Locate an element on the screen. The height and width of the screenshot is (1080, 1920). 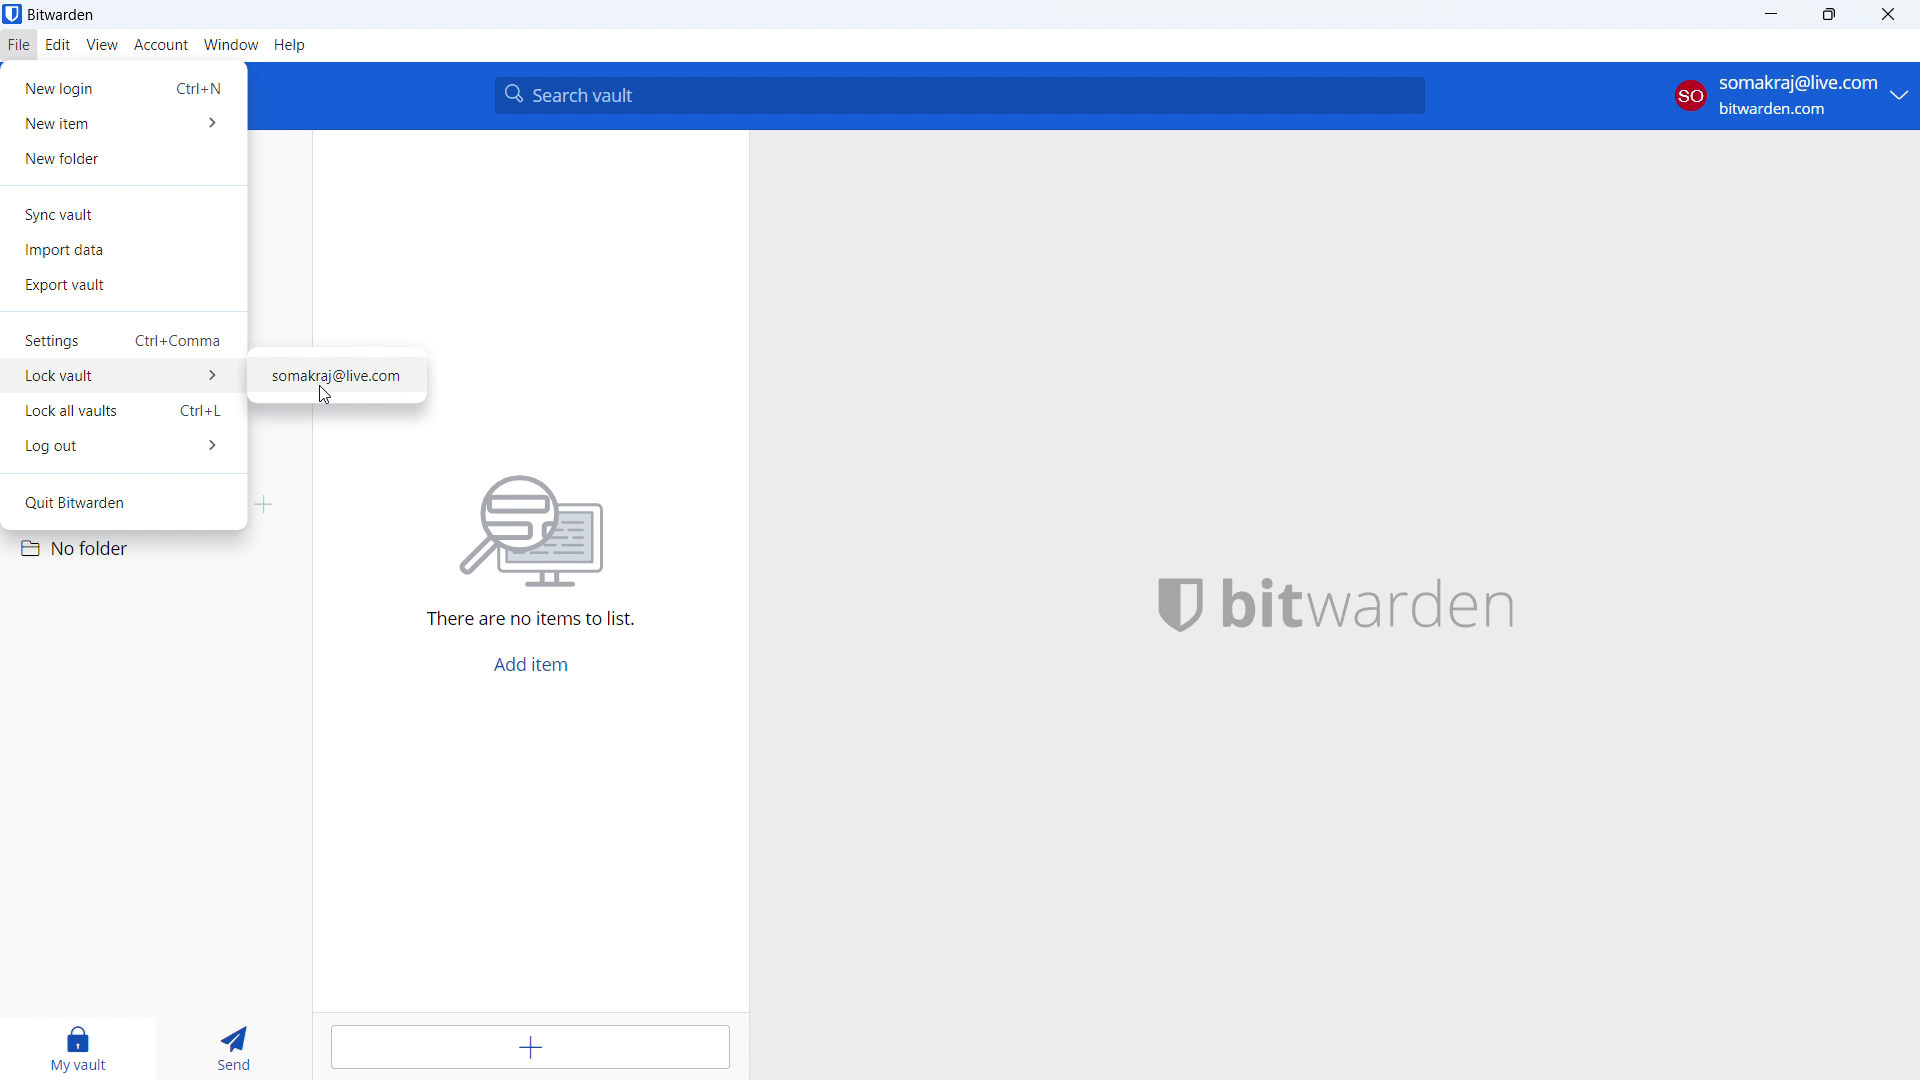
title is located at coordinates (62, 15).